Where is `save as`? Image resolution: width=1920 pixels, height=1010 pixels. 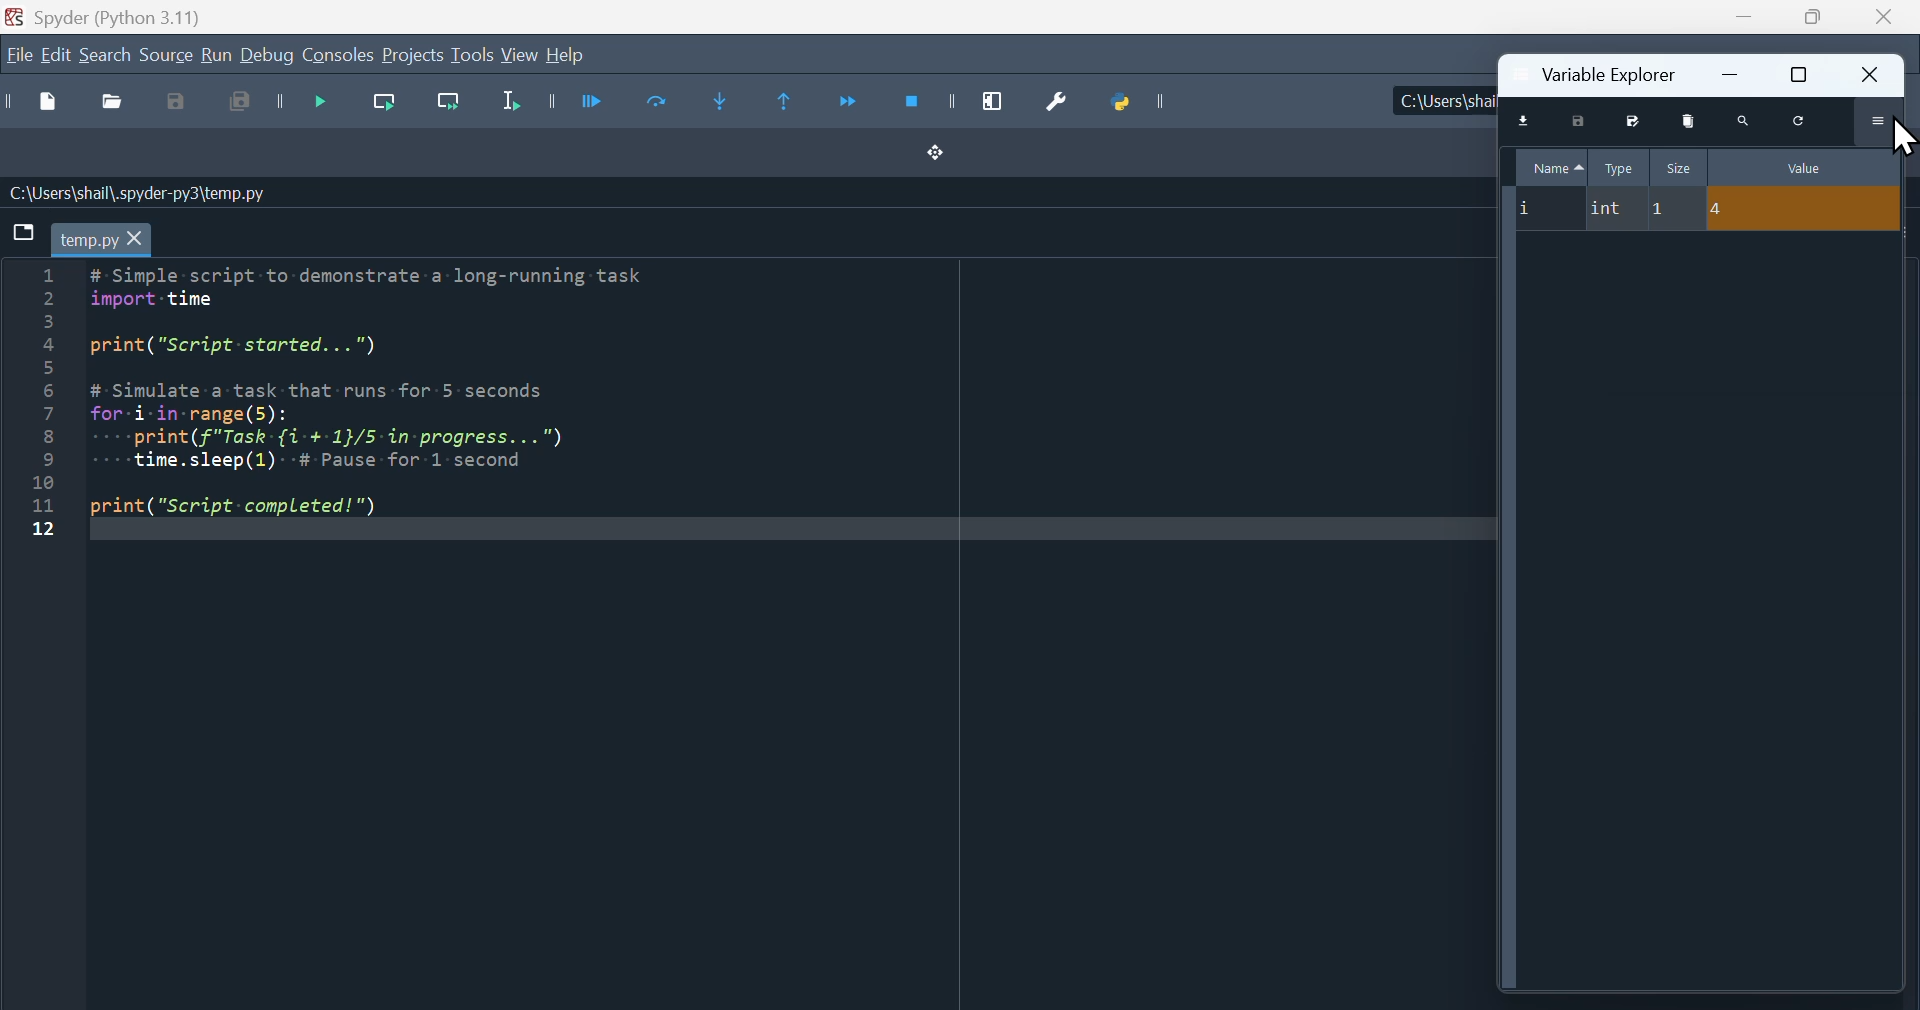 save as is located at coordinates (181, 103).